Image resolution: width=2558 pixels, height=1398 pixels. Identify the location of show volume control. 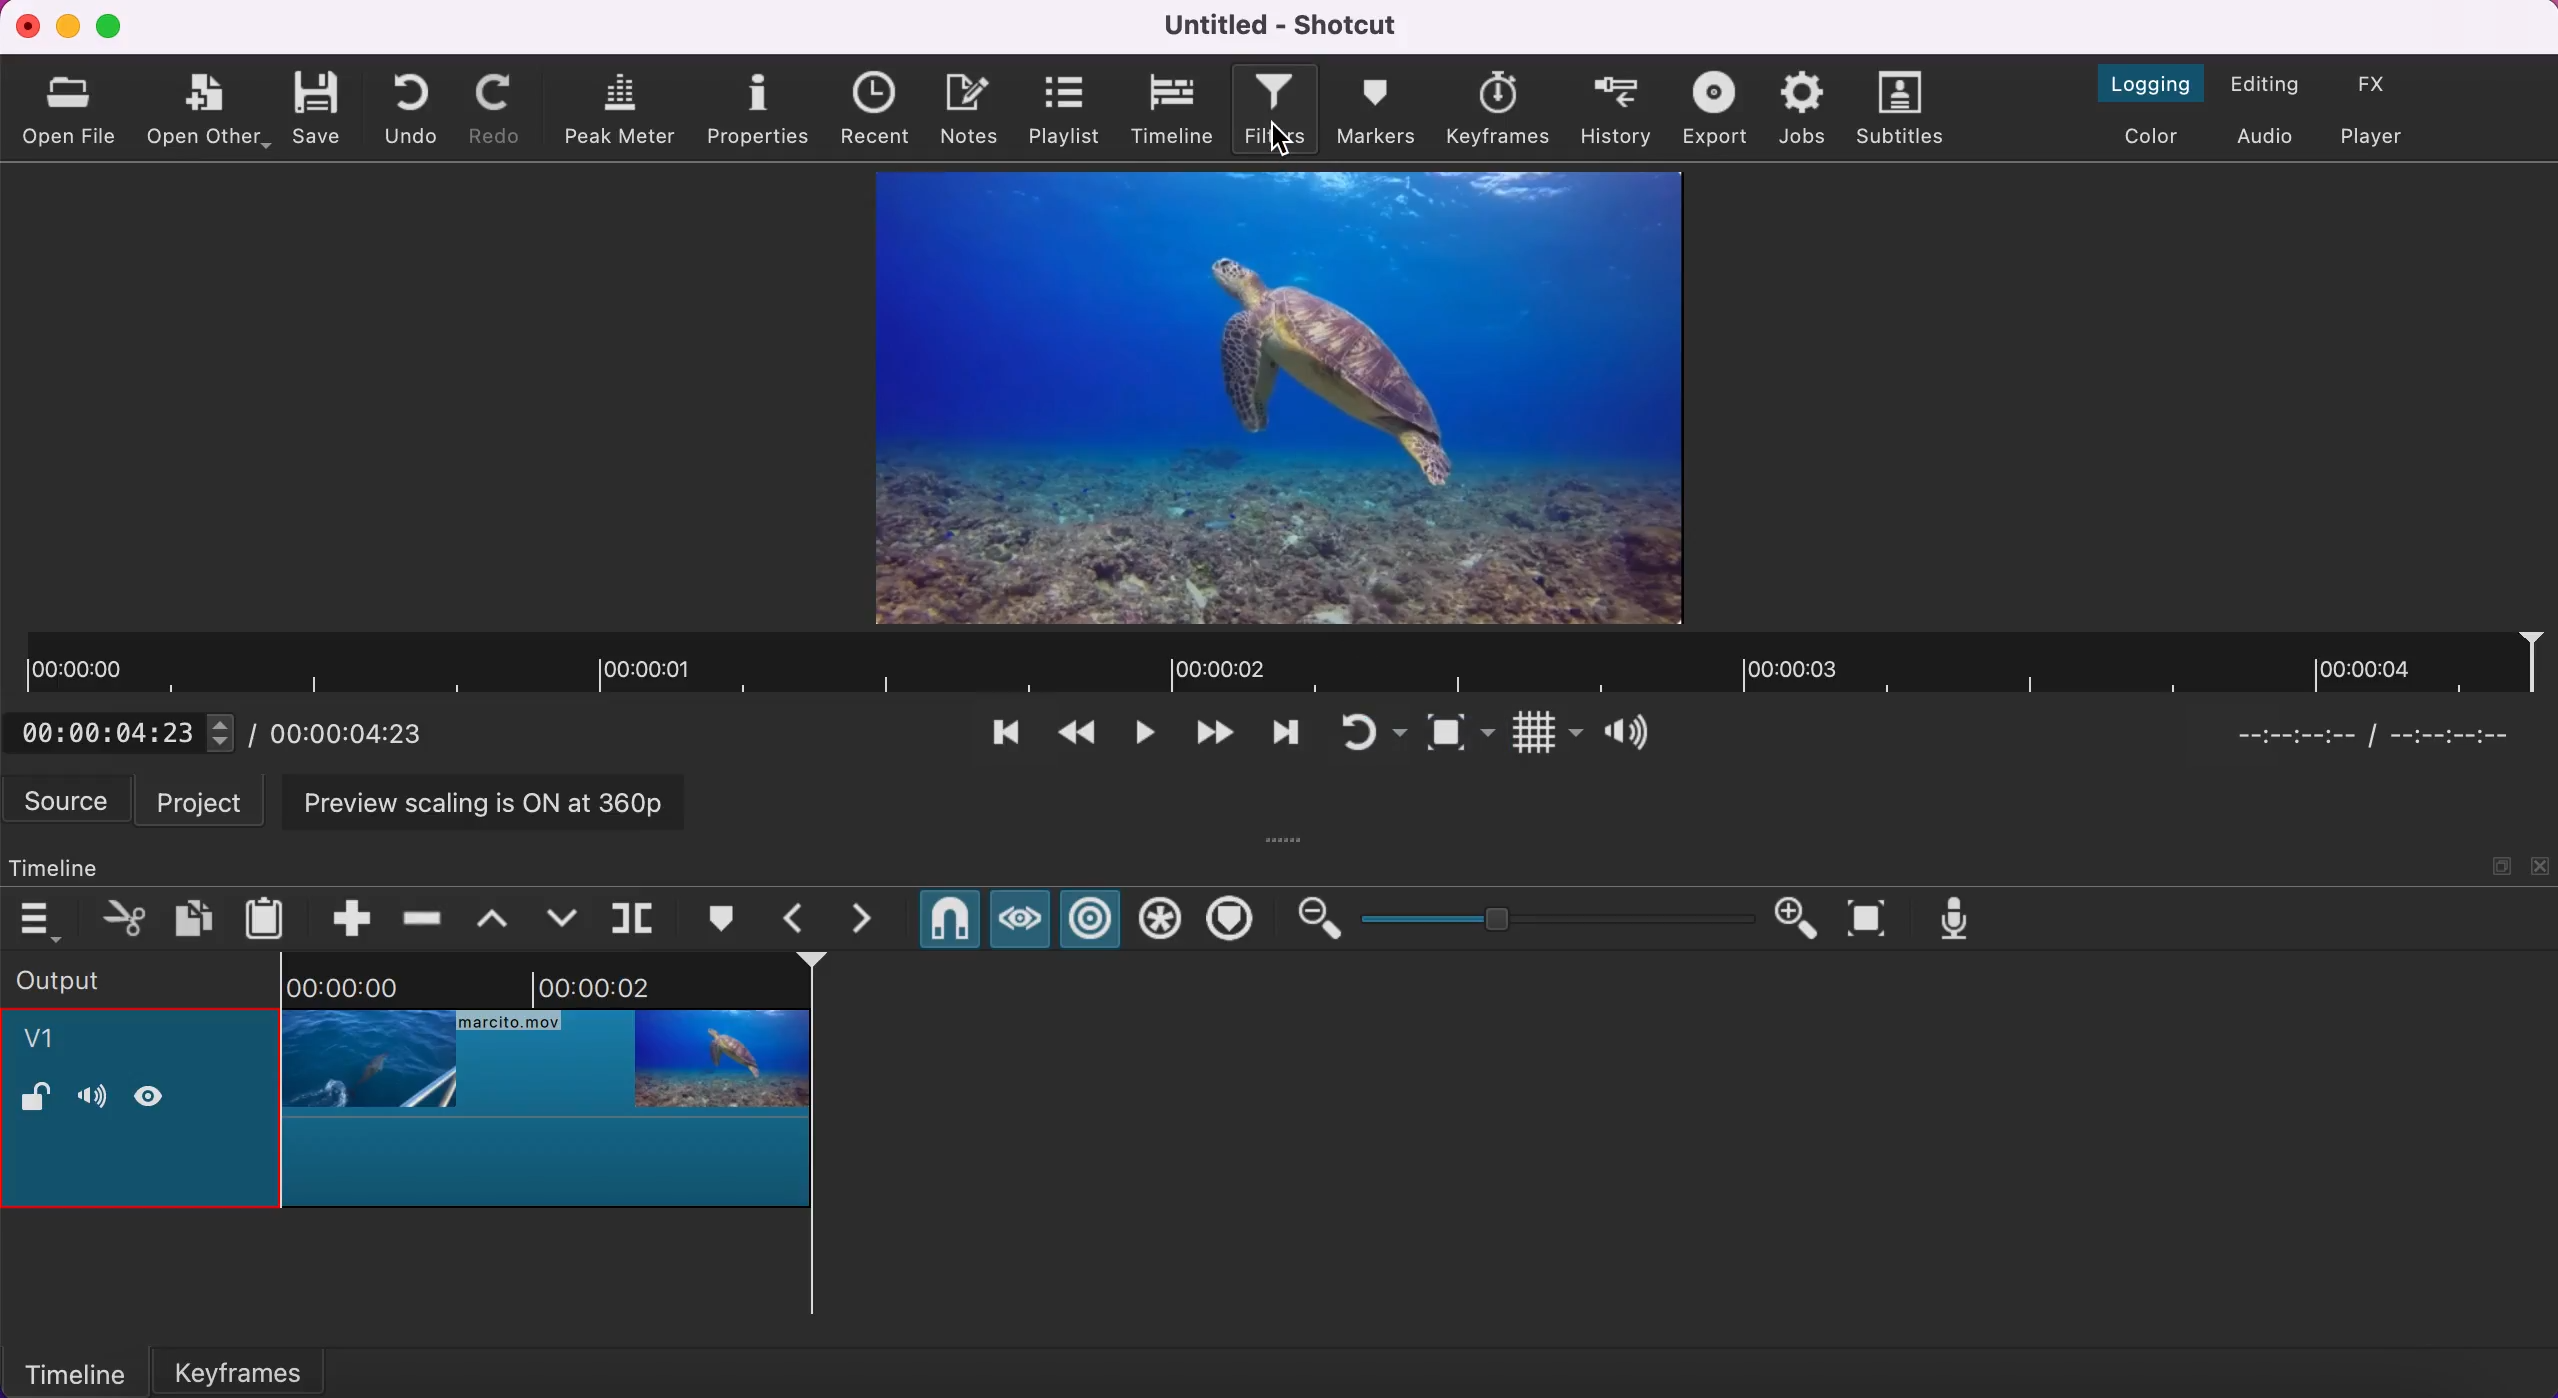
(1634, 736).